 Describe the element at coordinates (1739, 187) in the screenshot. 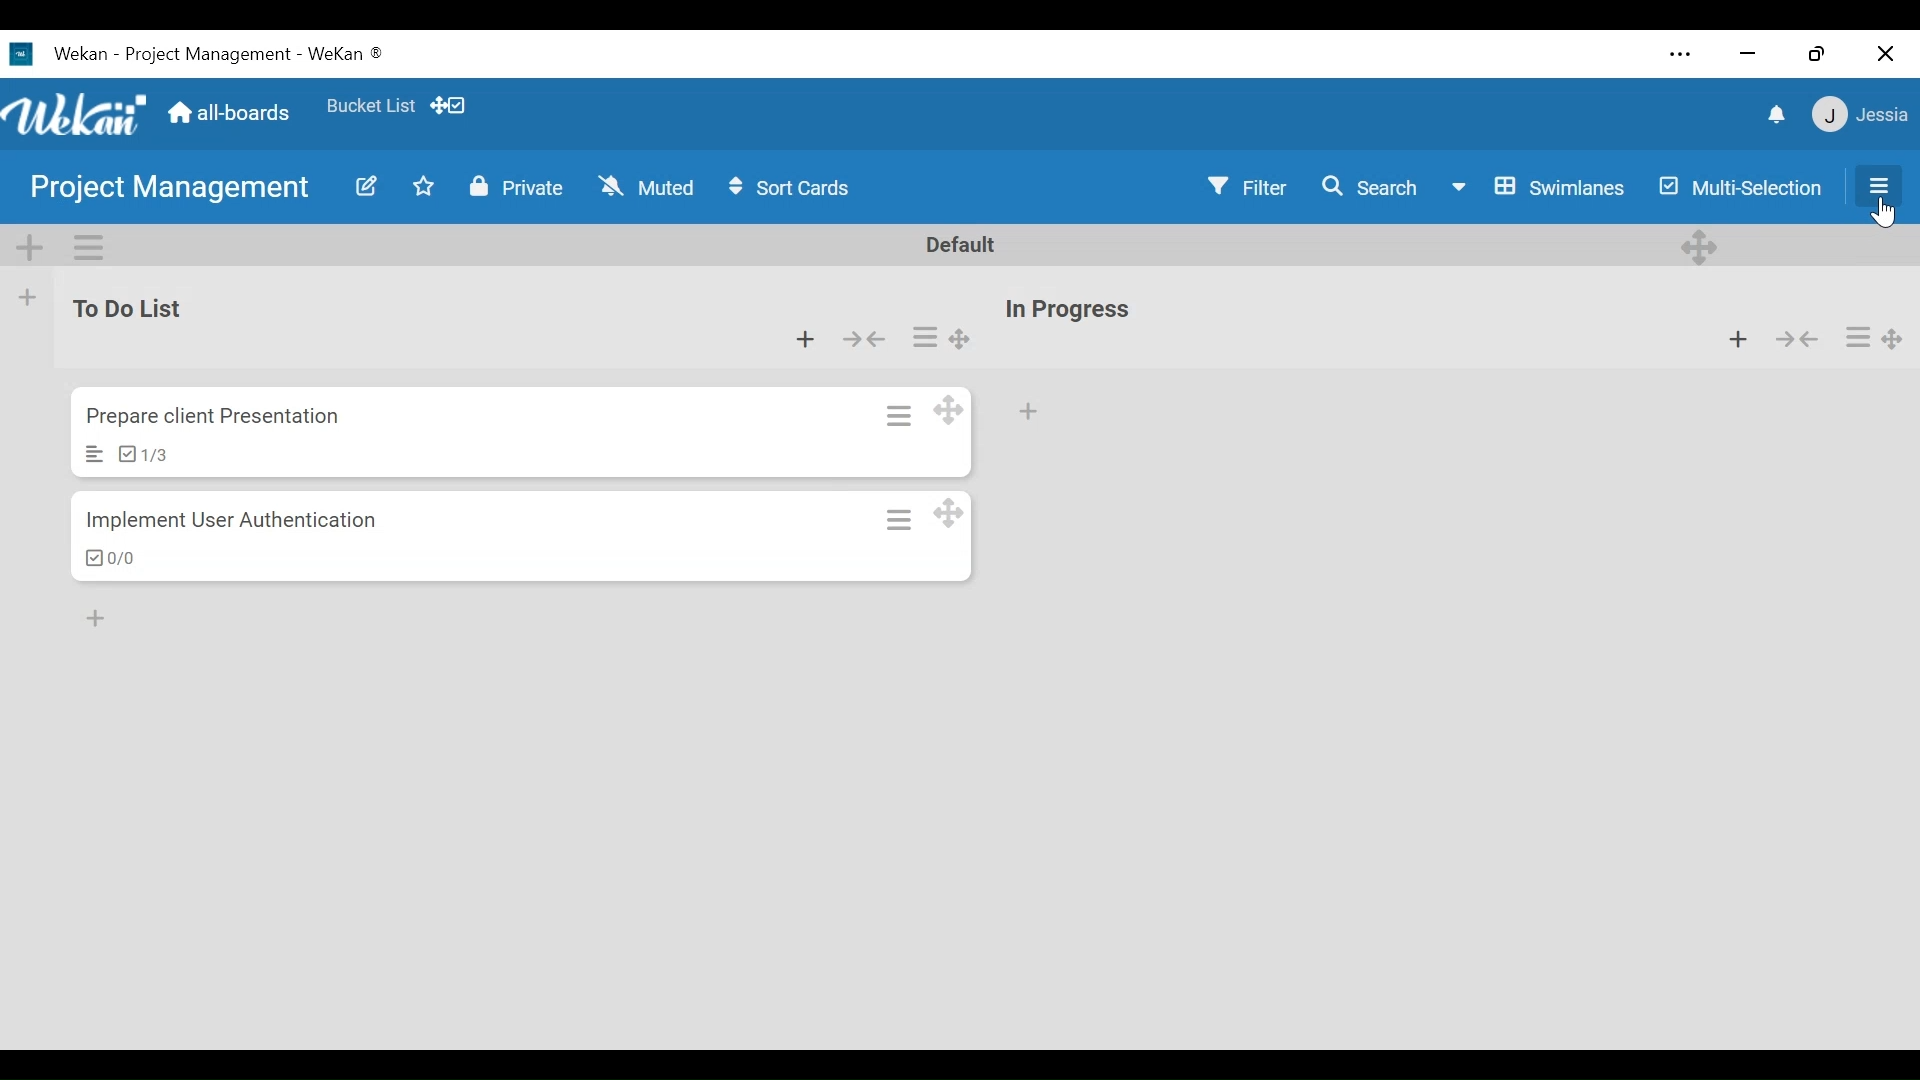

I see `Multi-selection` at that location.